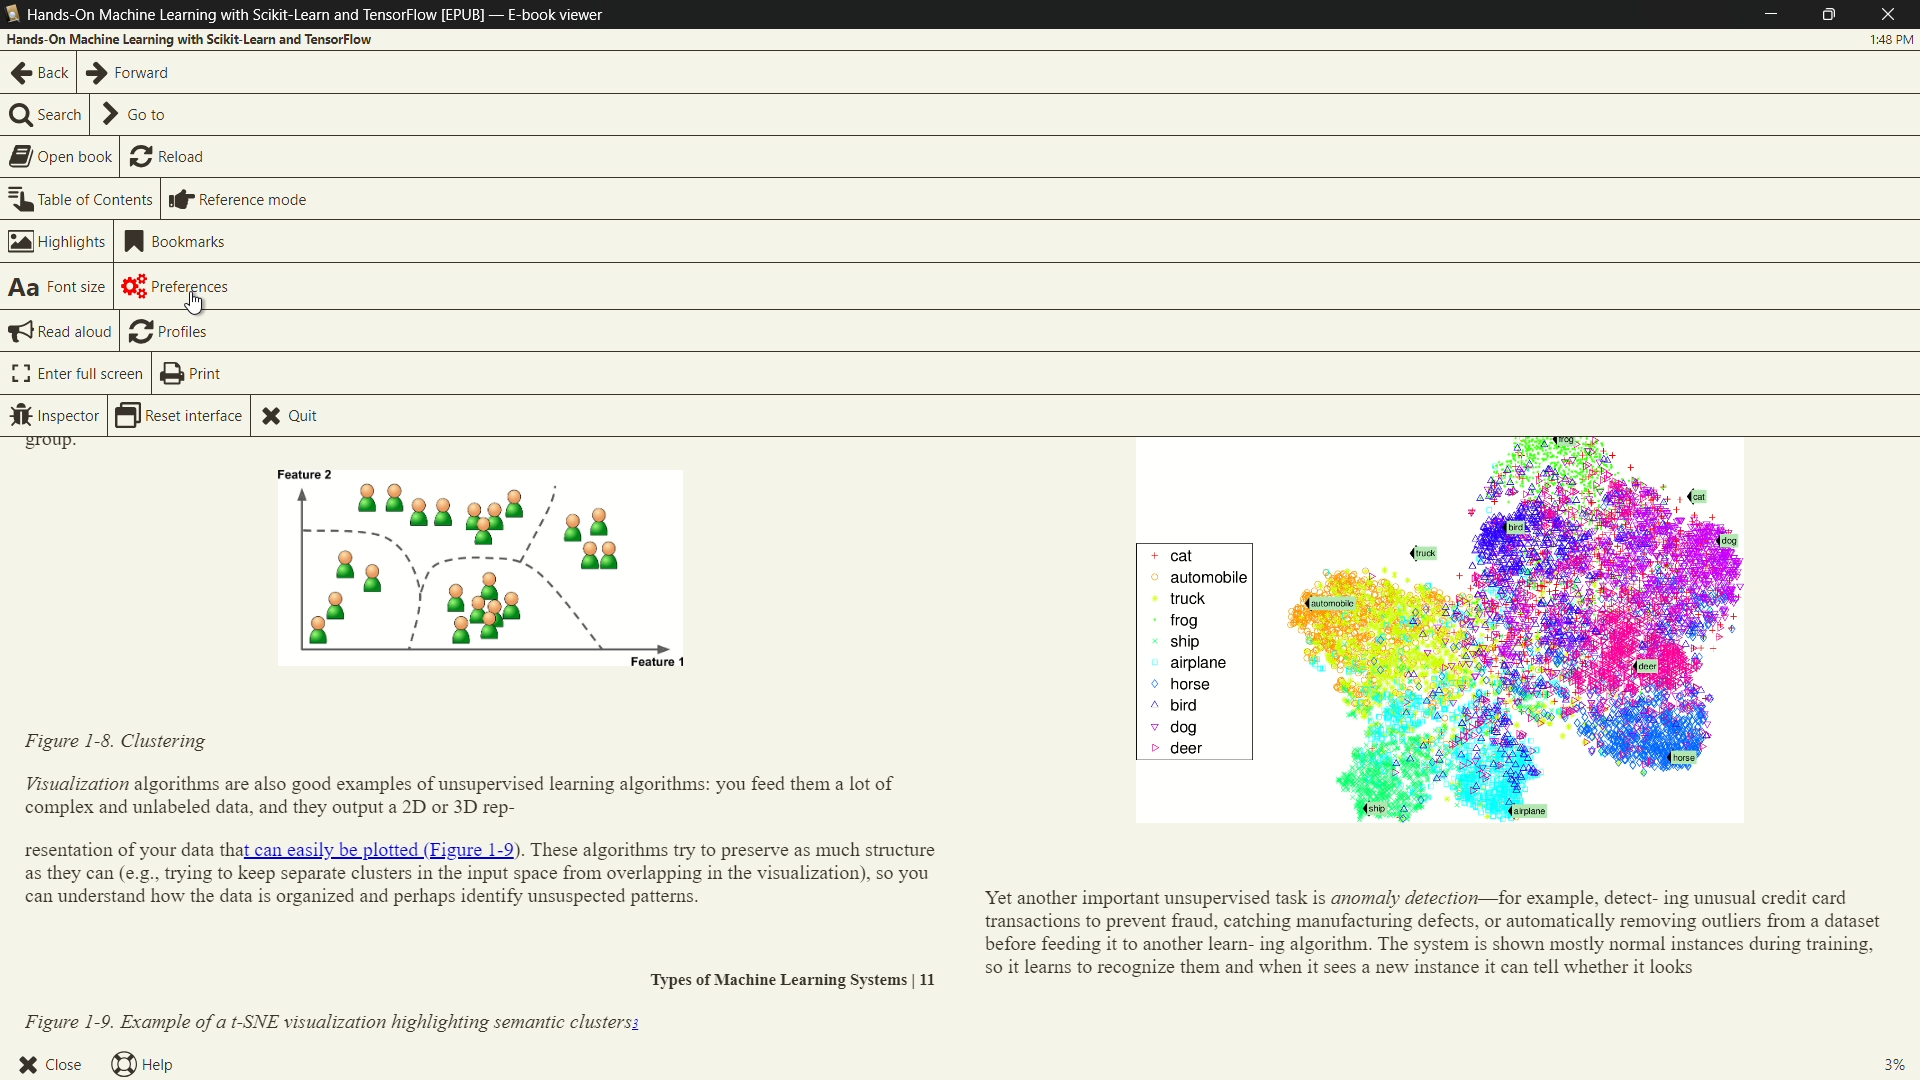  What do you see at coordinates (61, 332) in the screenshot?
I see `read aloud` at bounding box center [61, 332].